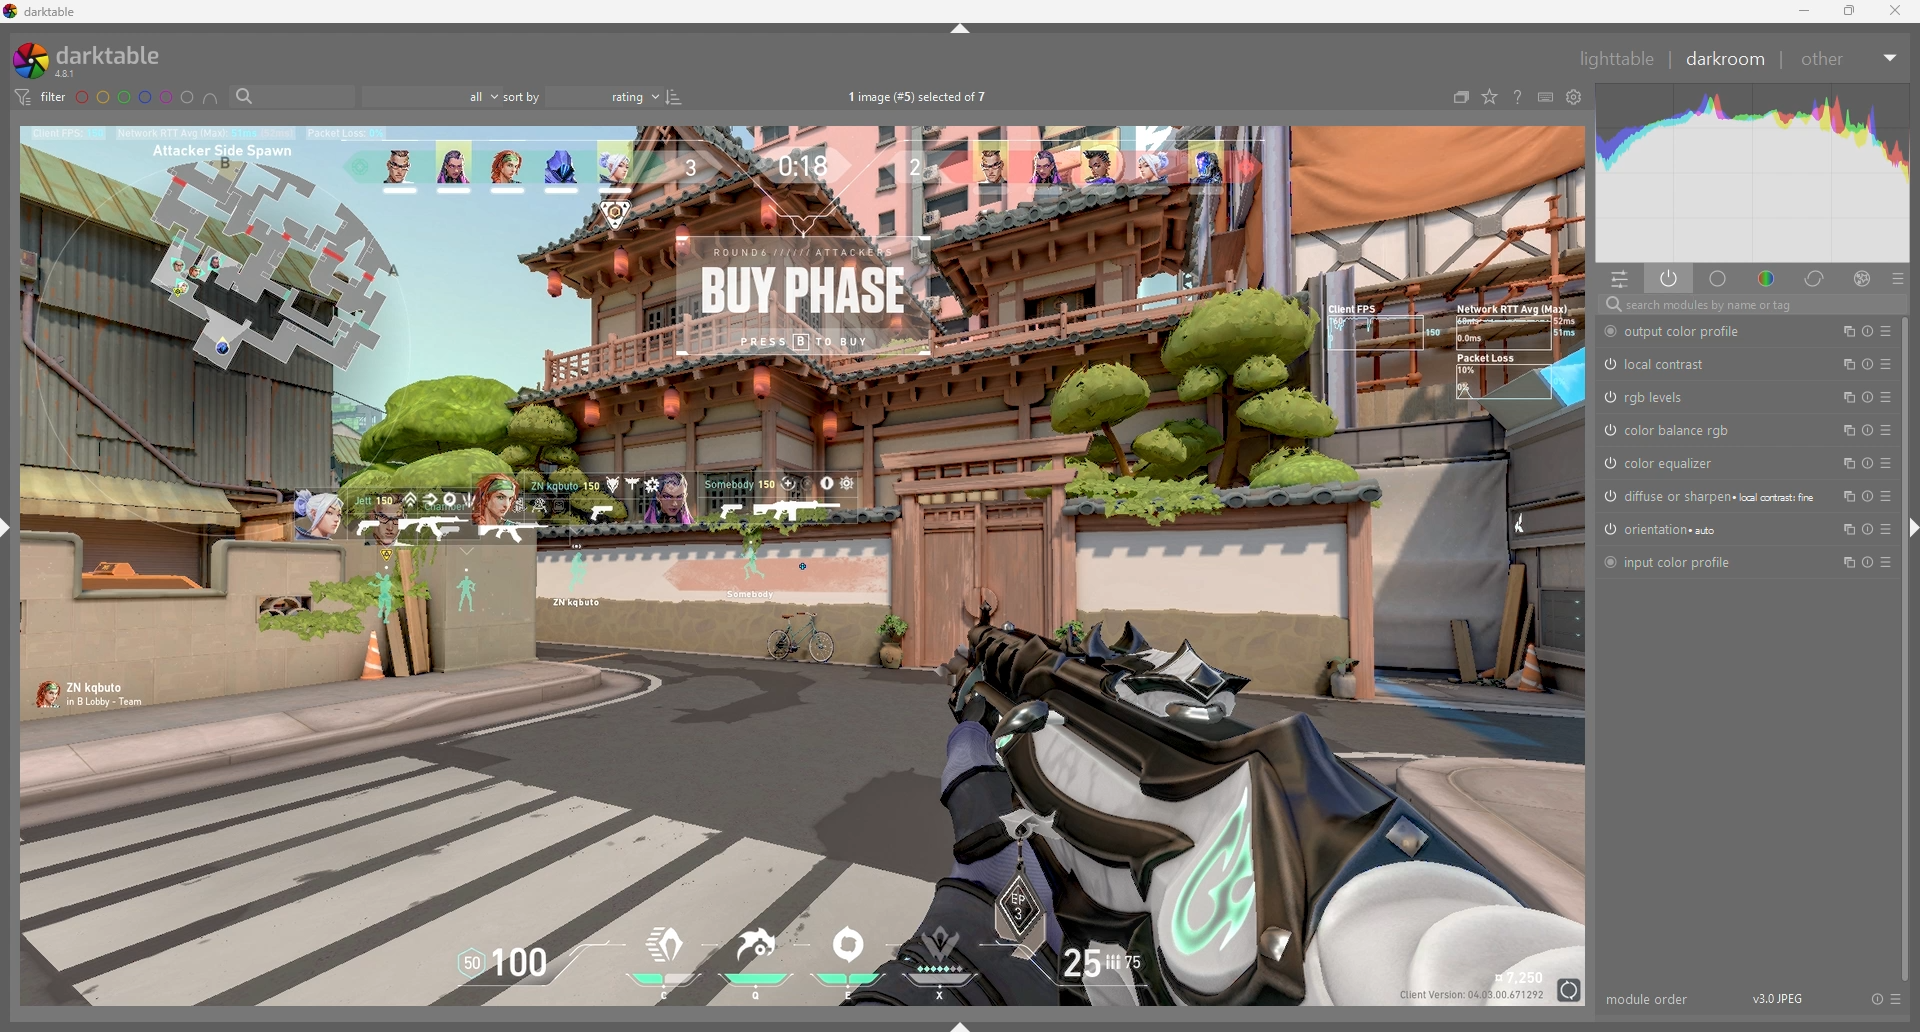 The height and width of the screenshot is (1032, 1920). What do you see at coordinates (1863, 278) in the screenshot?
I see `effect` at bounding box center [1863, 278].